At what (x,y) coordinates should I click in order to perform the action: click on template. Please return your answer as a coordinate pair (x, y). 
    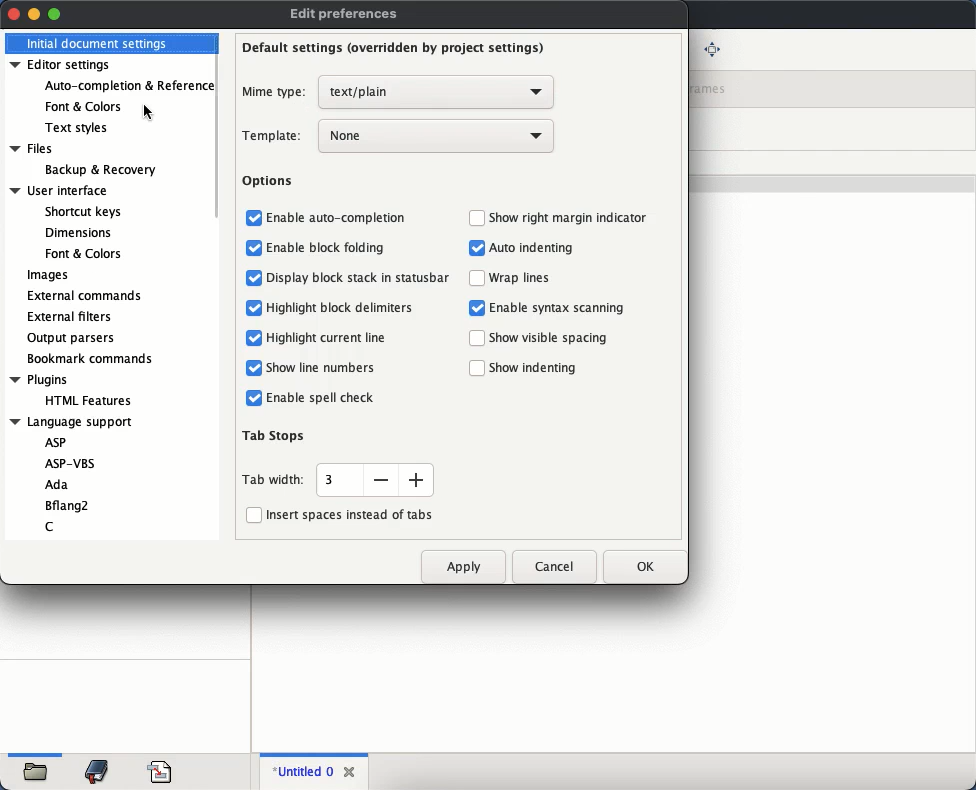
    Looking at the image, I should click on (273, 136).